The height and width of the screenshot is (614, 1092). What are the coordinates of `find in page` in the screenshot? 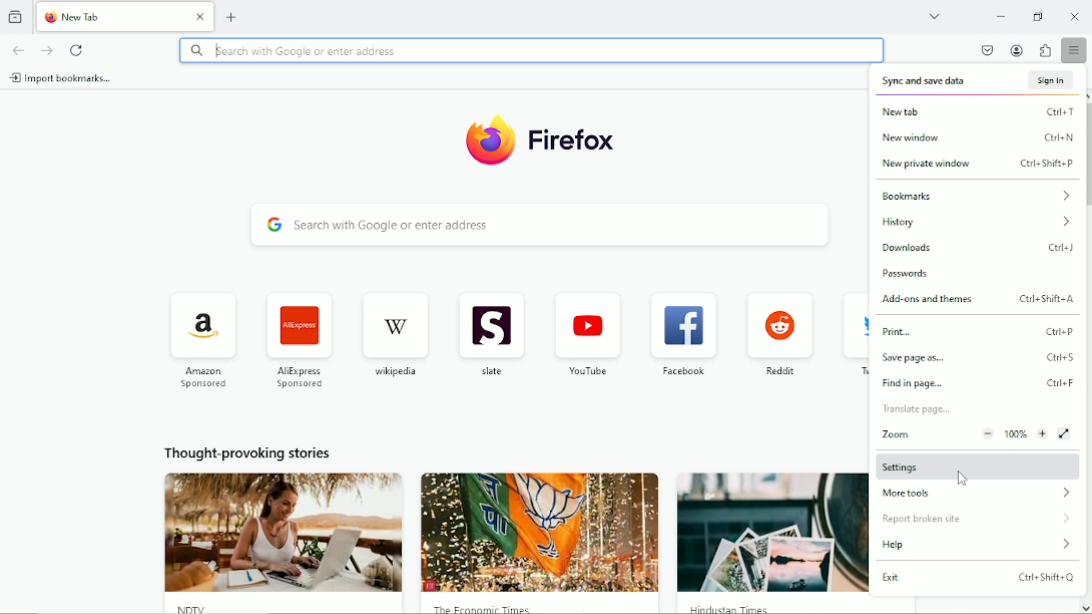 It's located at (979, 383).